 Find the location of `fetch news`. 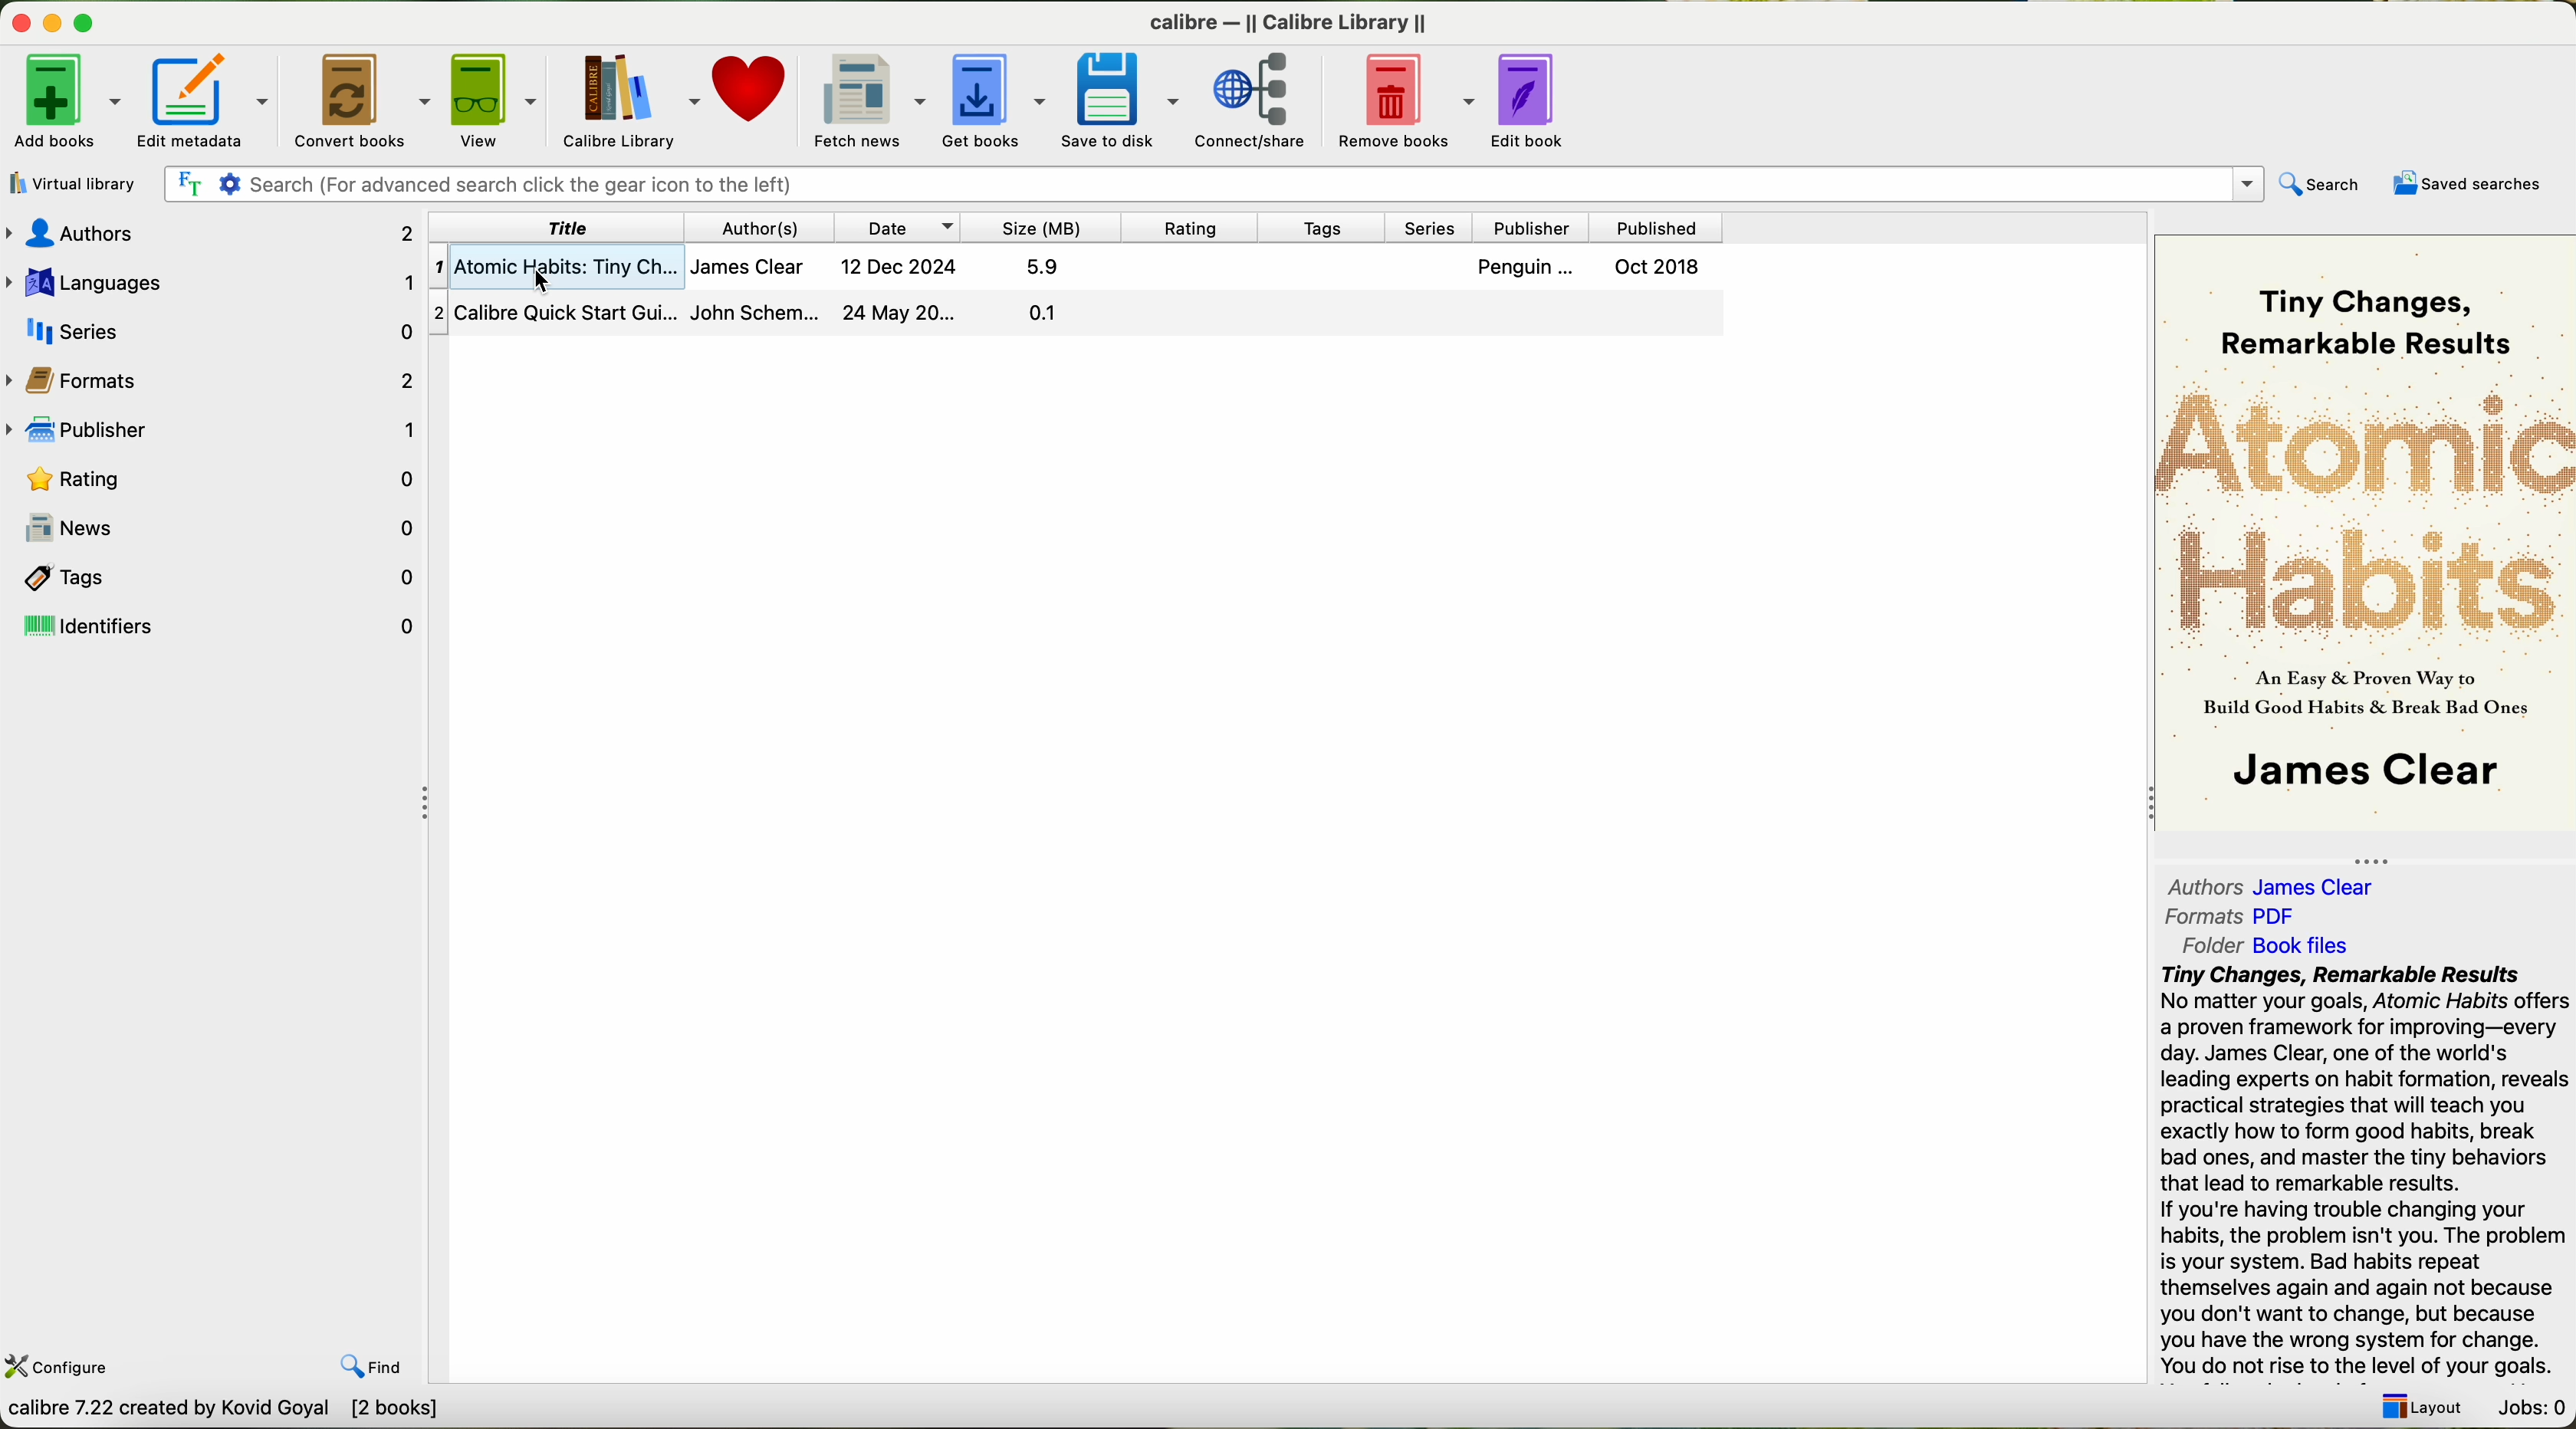

fetch news is located at coordinates (871, 98).